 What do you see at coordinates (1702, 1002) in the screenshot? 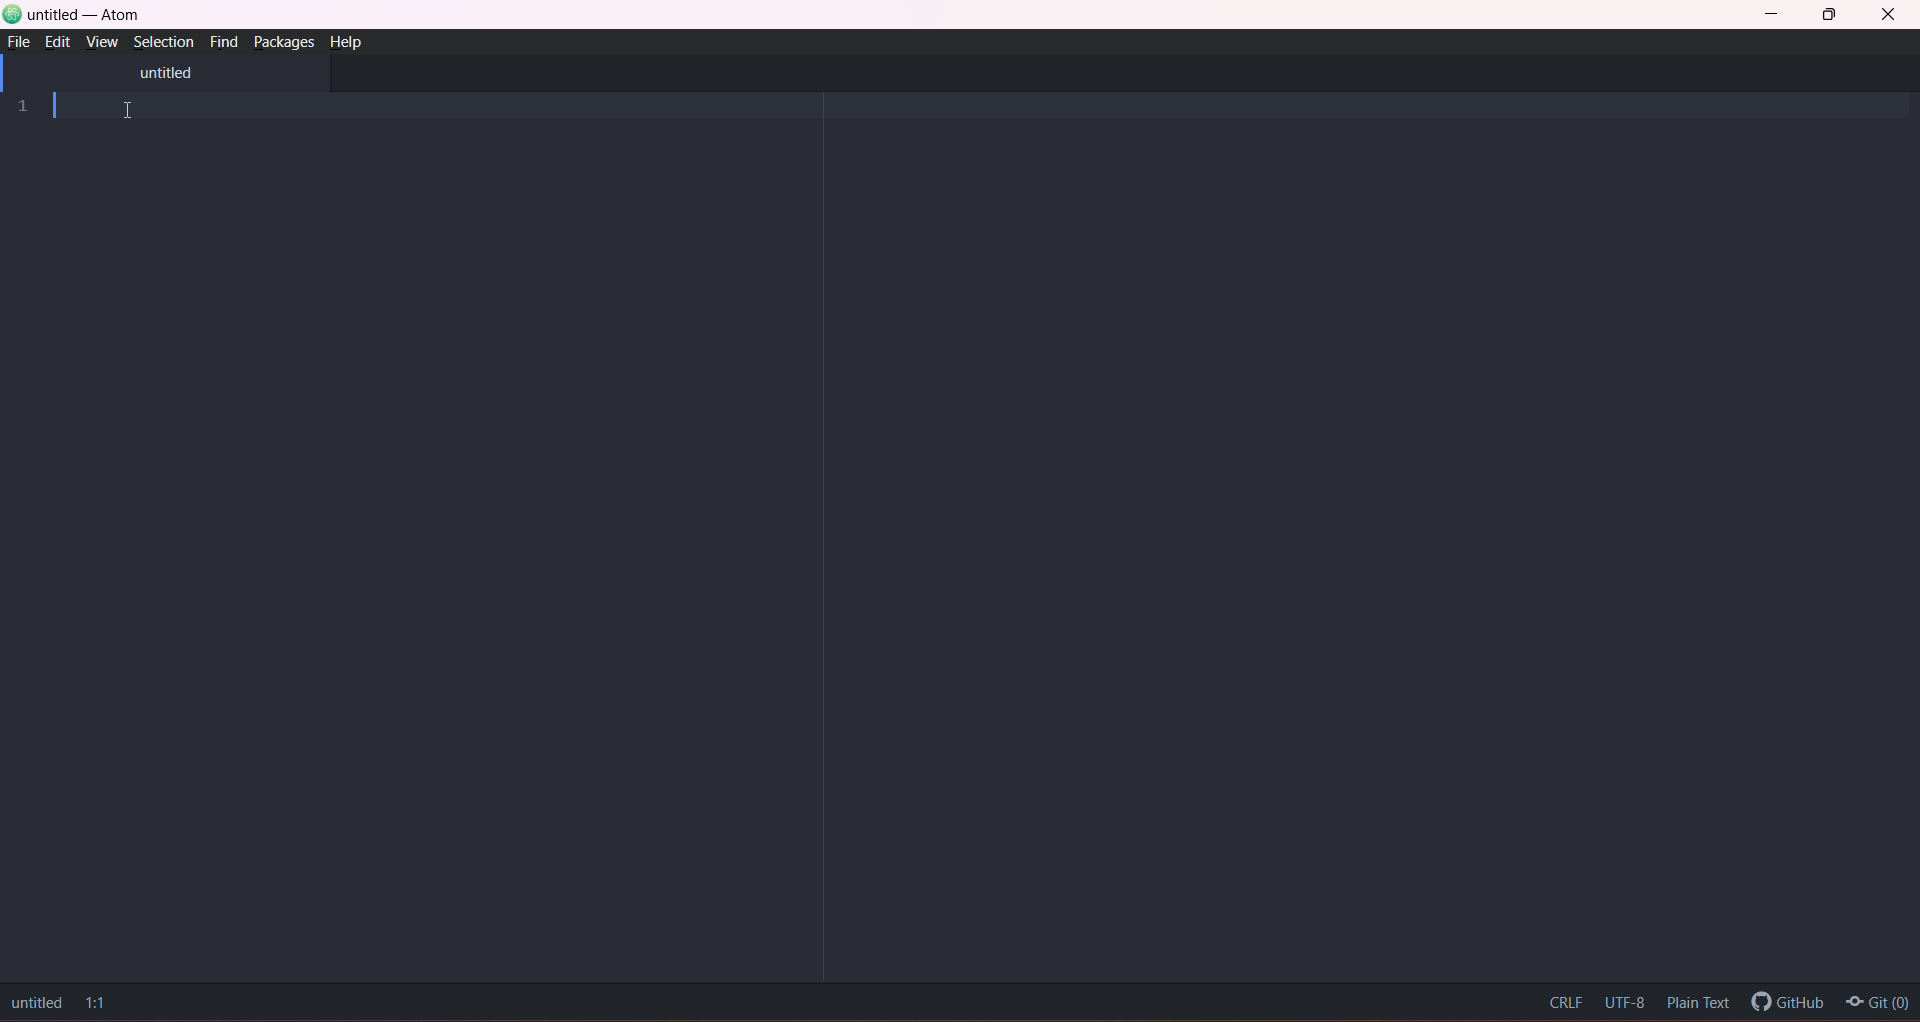
I see `Plain Text` at bounding box center [1702, 1002].